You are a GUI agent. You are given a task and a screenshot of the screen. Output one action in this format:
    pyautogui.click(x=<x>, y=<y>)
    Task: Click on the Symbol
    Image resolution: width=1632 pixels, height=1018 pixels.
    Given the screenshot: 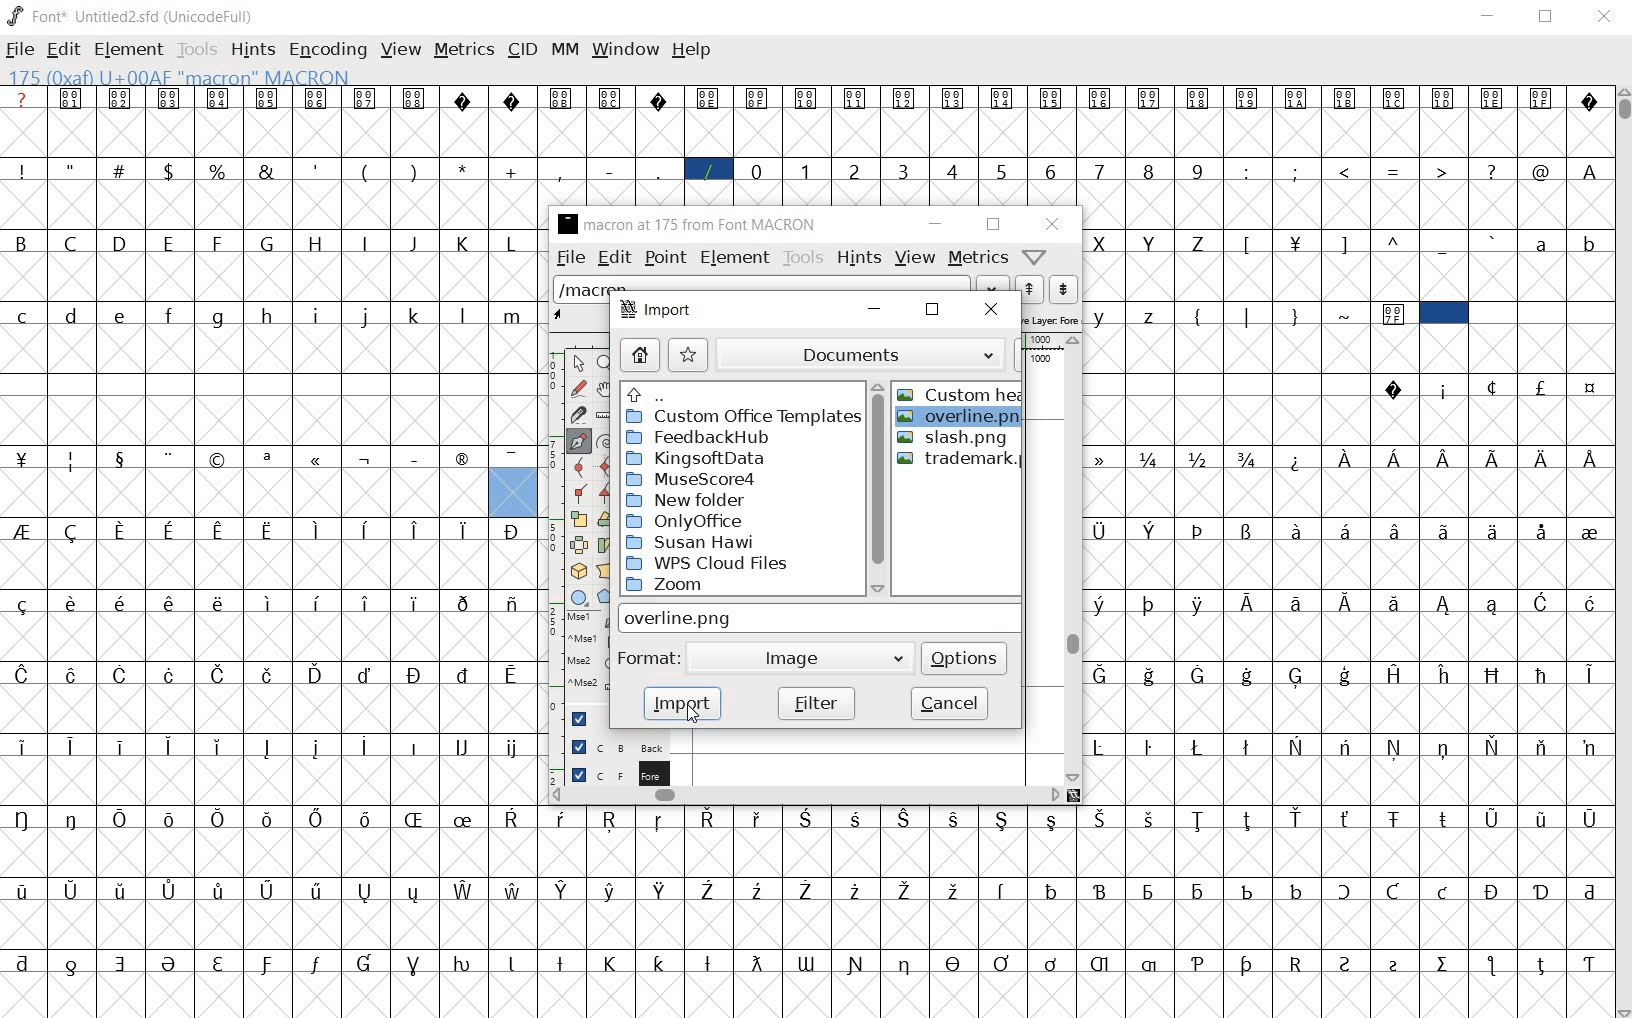 What is the action you would take?
    pyautogui.click(x=1152, y=819)
    